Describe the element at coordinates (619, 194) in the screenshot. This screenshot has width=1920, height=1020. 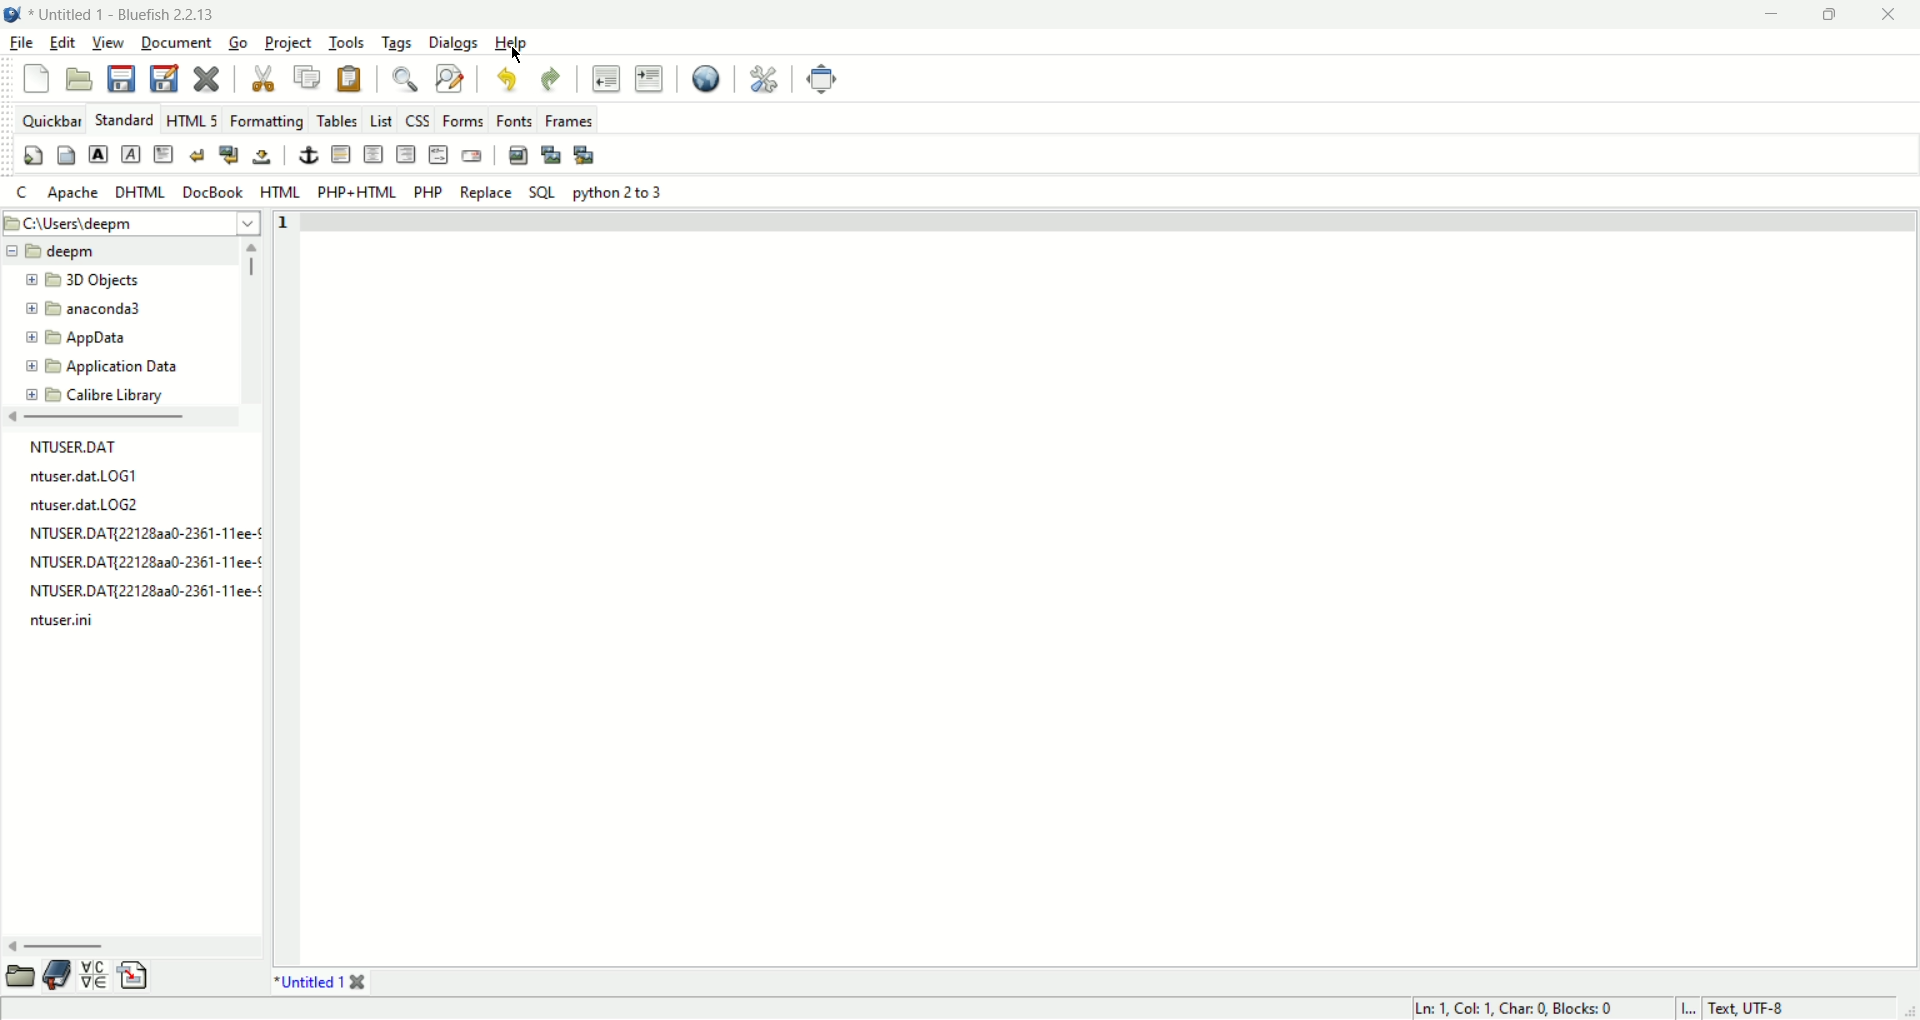
I see `python 2 to 3` at that location.